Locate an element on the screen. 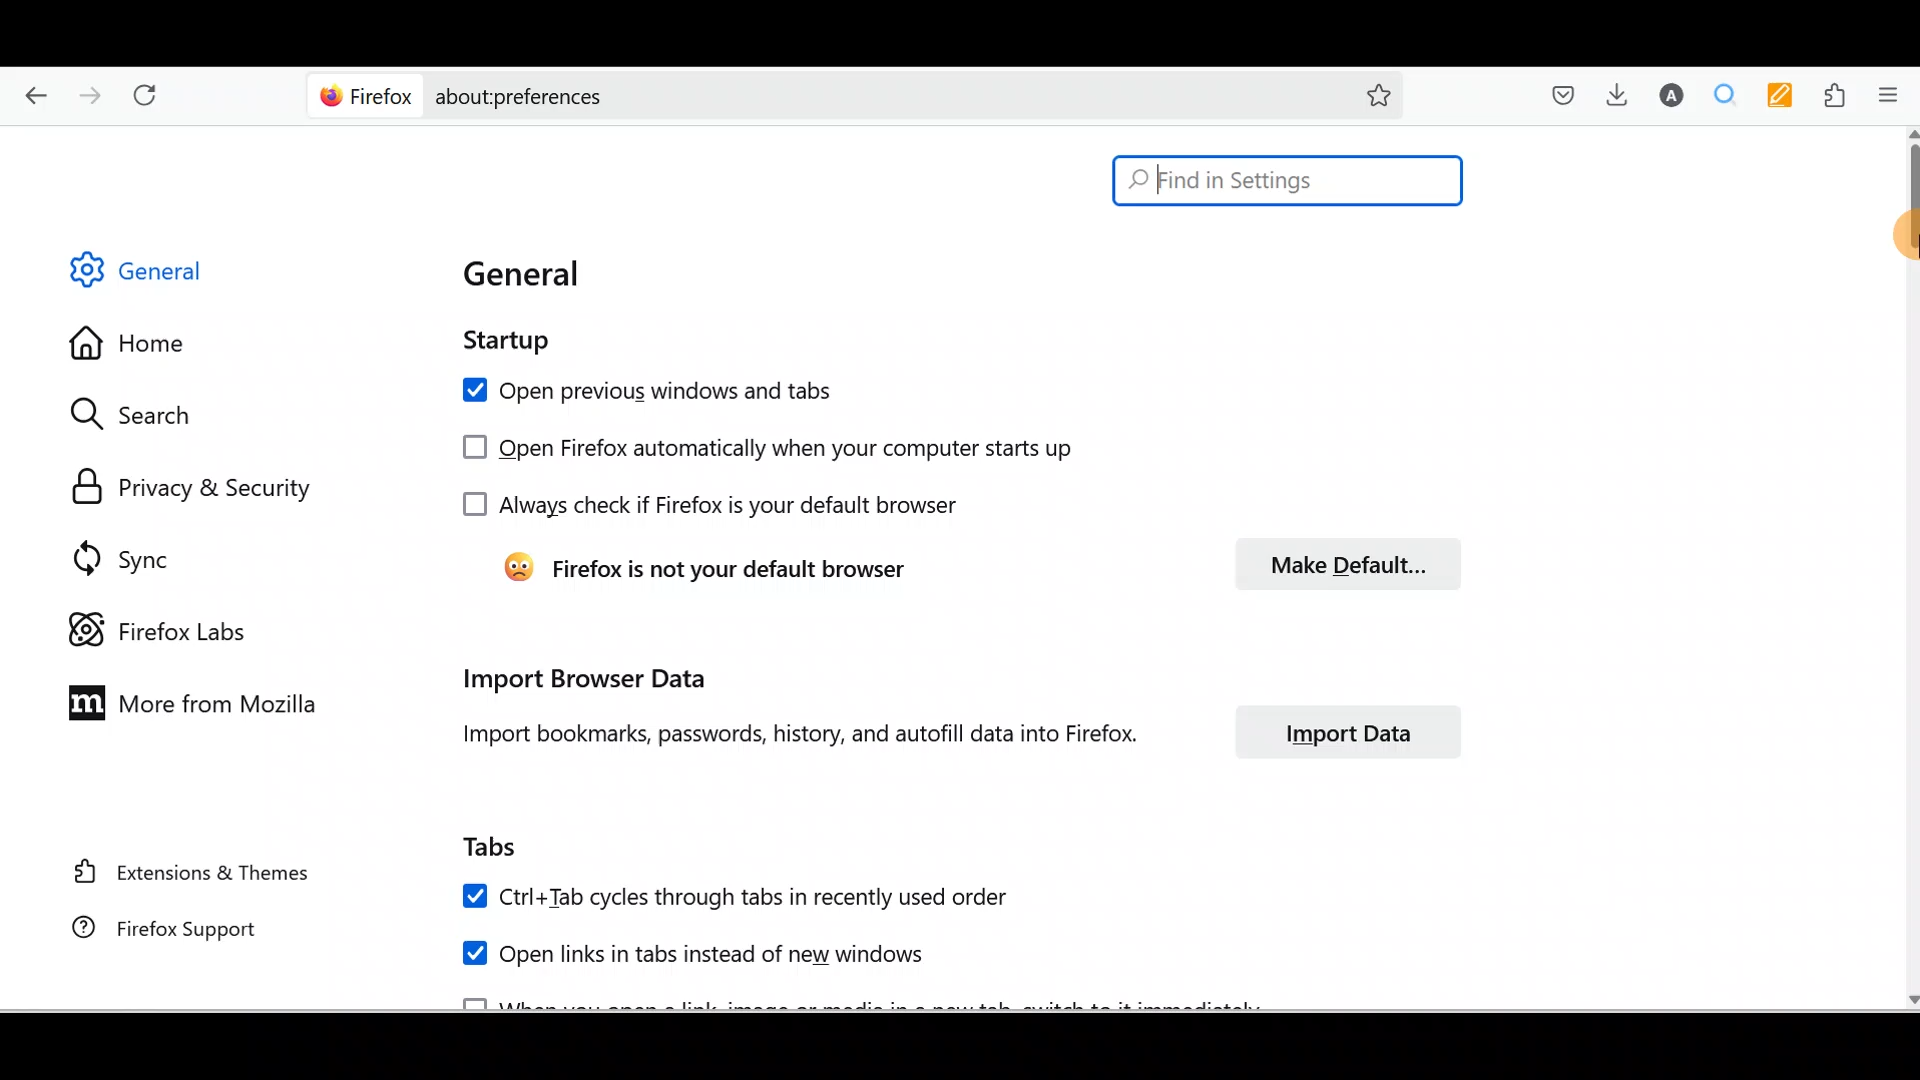 Image resolution: width=1920 pixels, height=1080 pixels. Tabs is located at coordinates (501, 849).